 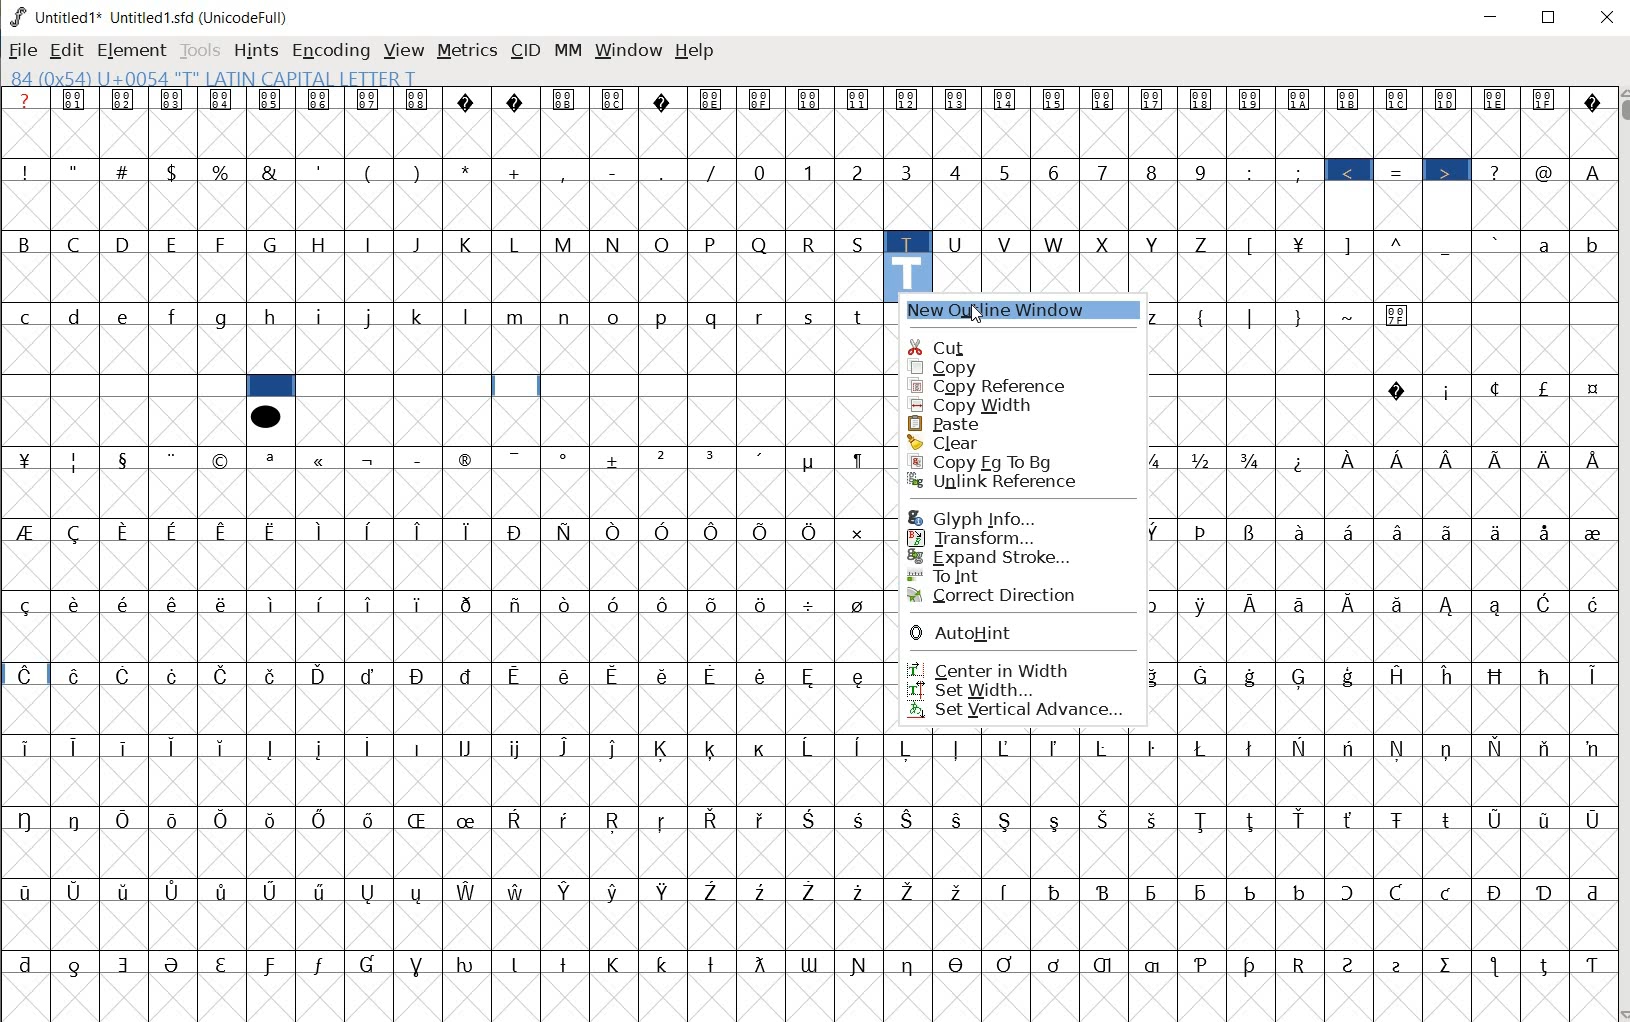 What do you see at coordinates (615, 99) in the screenshot?
I see `Symbol` at bounding box center [615, 99].